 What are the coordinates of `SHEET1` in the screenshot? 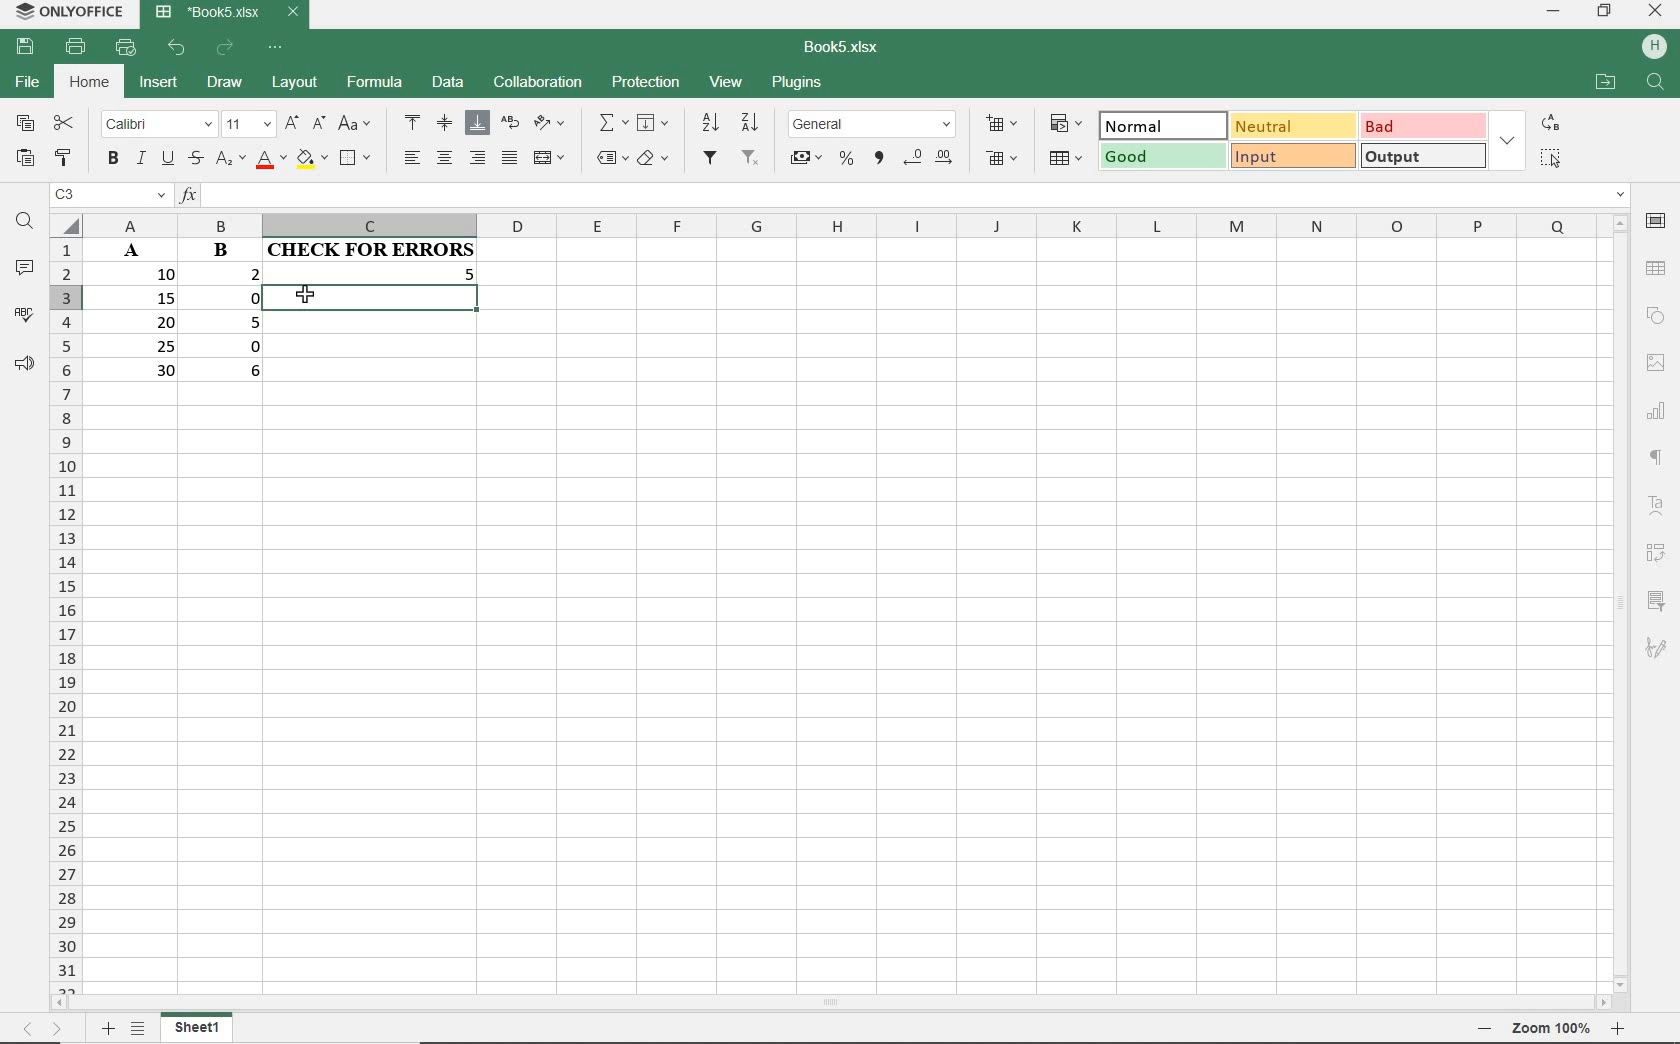 It's located at (196, 1031).